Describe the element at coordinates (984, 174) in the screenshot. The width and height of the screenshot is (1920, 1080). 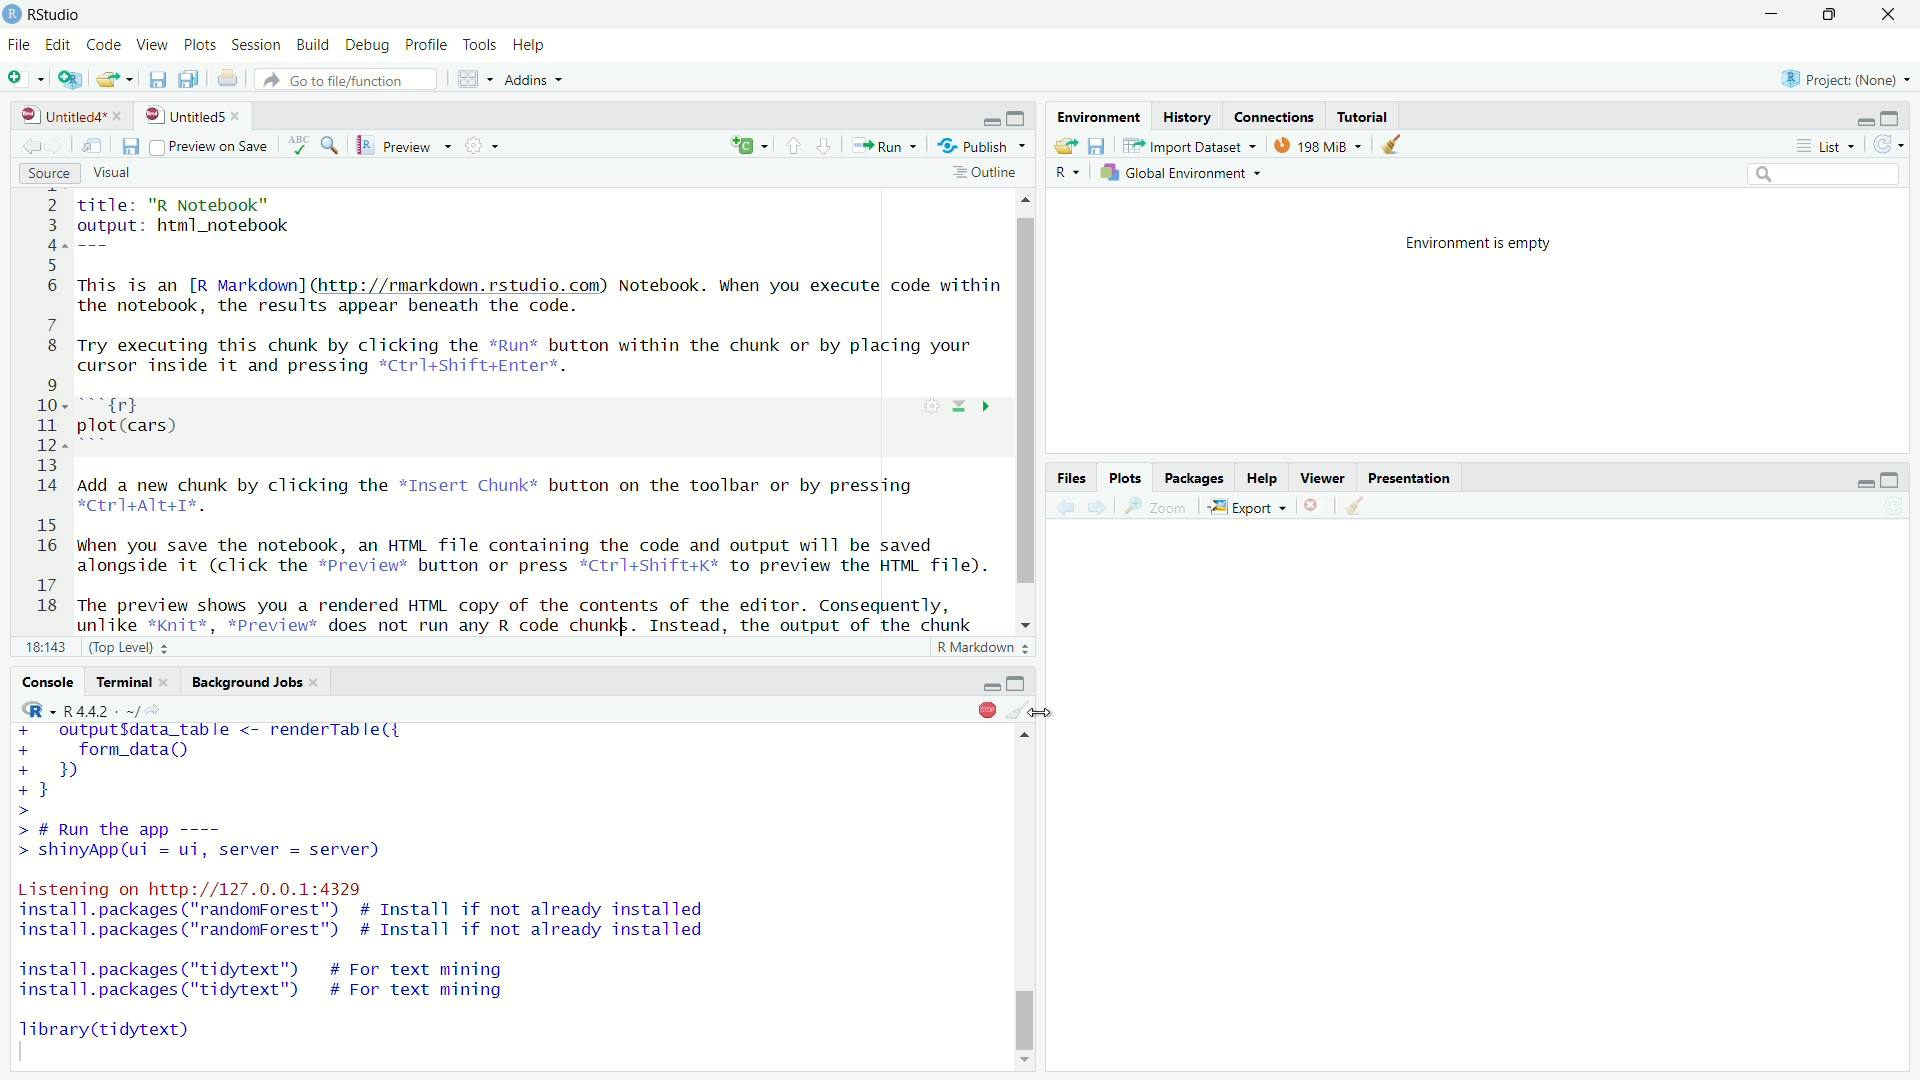
I see `Outline` at that location.